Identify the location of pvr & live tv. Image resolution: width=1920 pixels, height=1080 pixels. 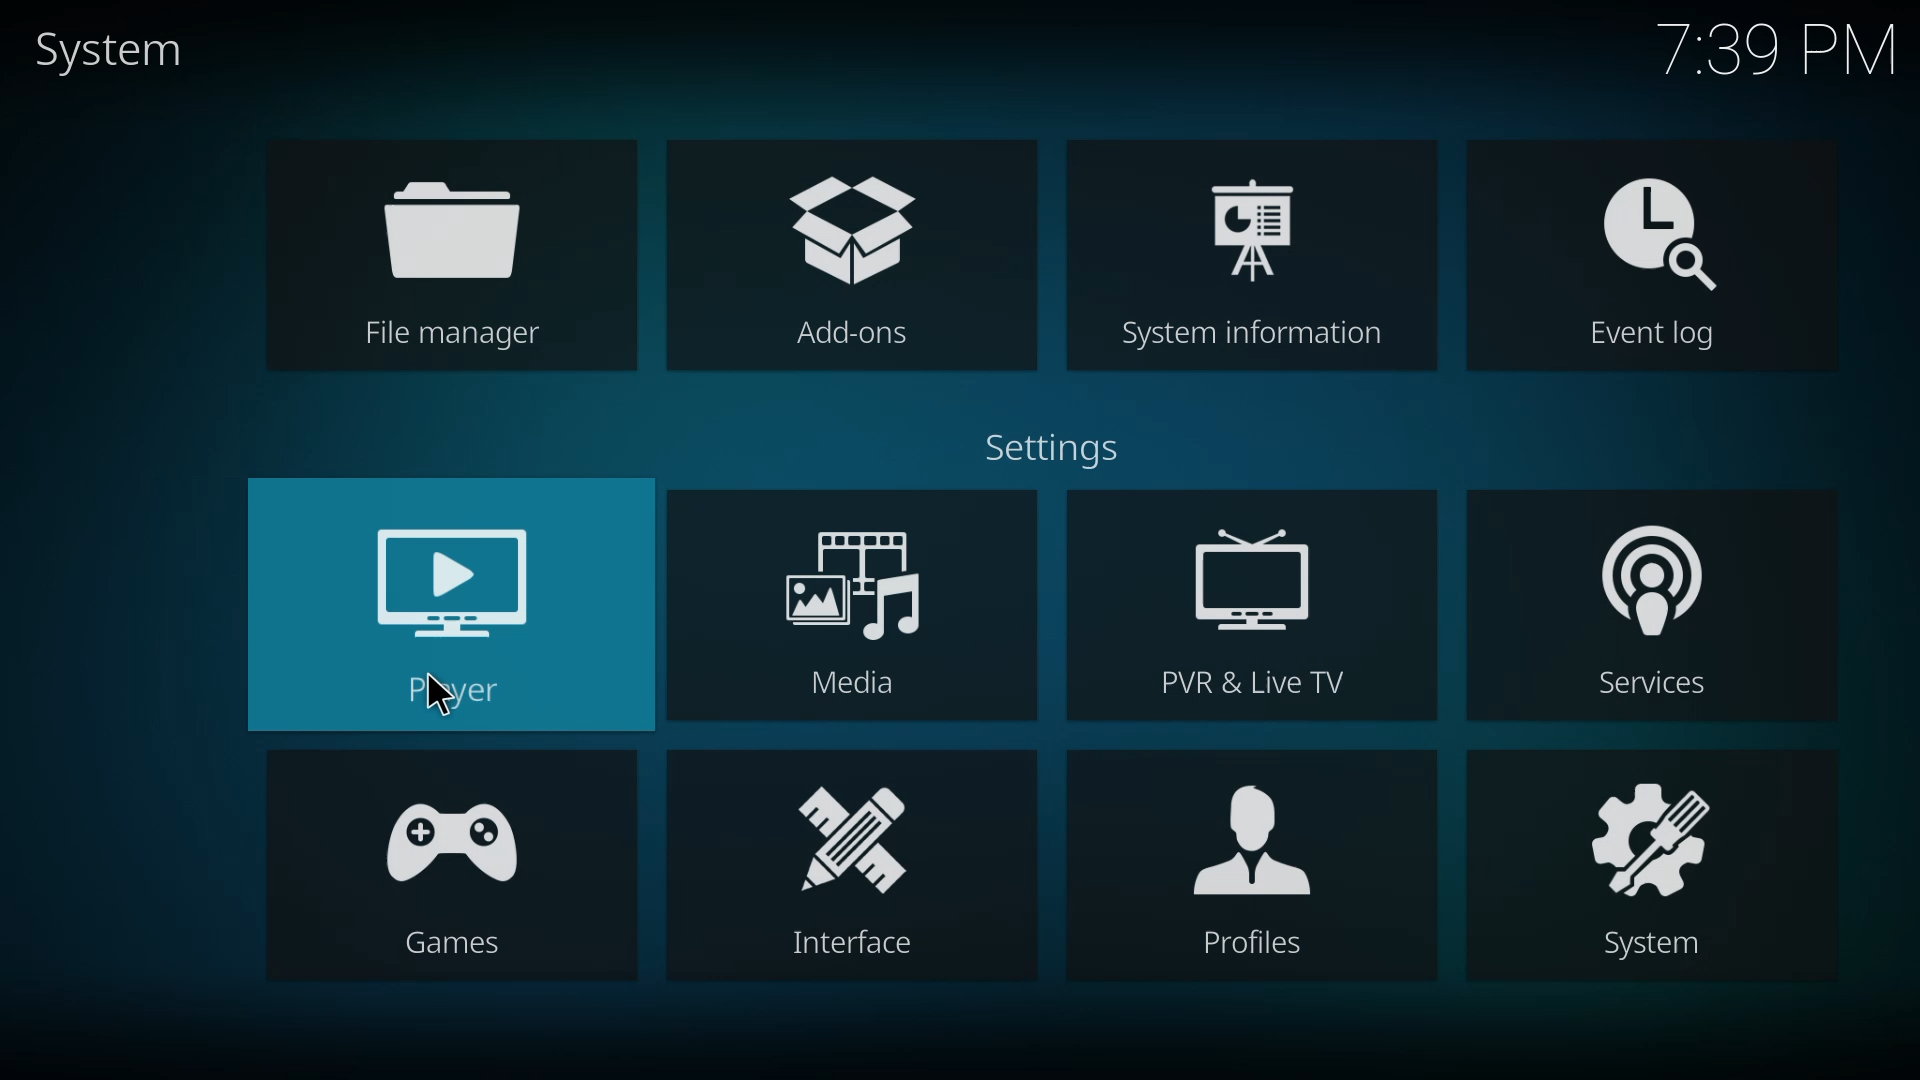
(1250, 607).